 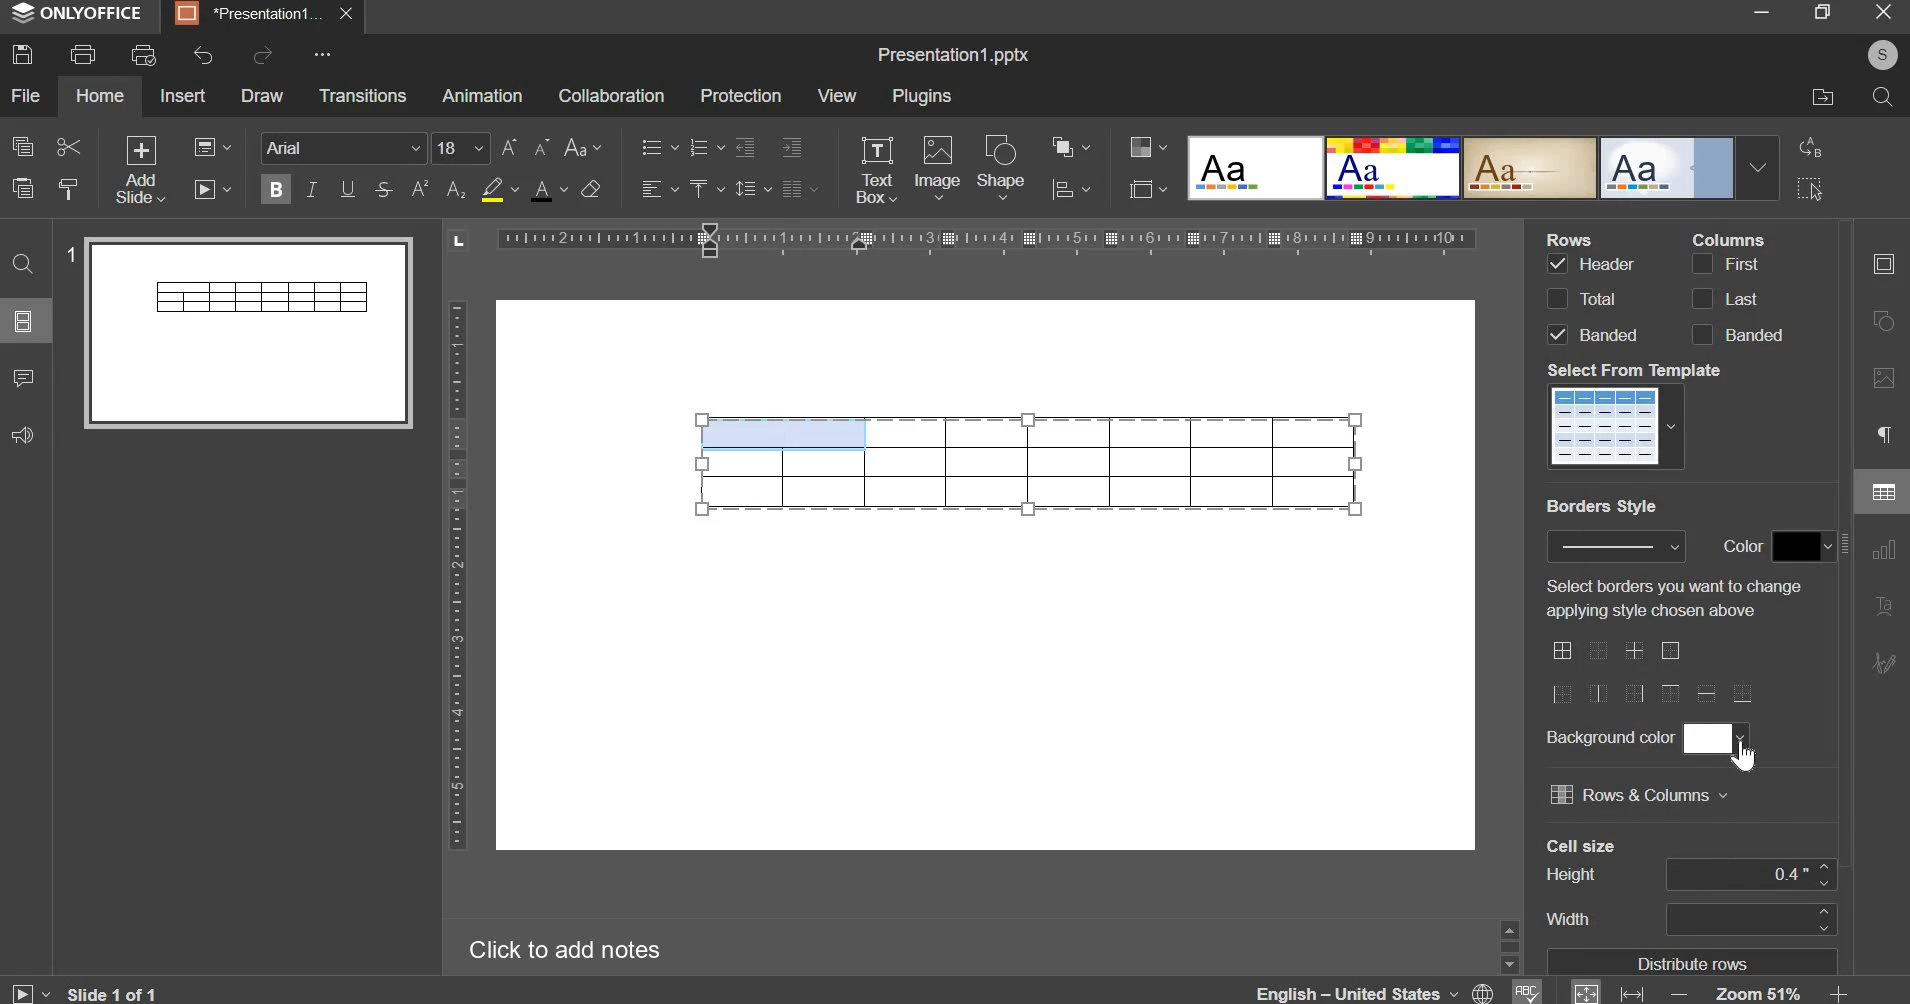 What do you see at coordinates (1751, 874) in the screenshot?
I see `cell size` at bounding box center [1751, 874].